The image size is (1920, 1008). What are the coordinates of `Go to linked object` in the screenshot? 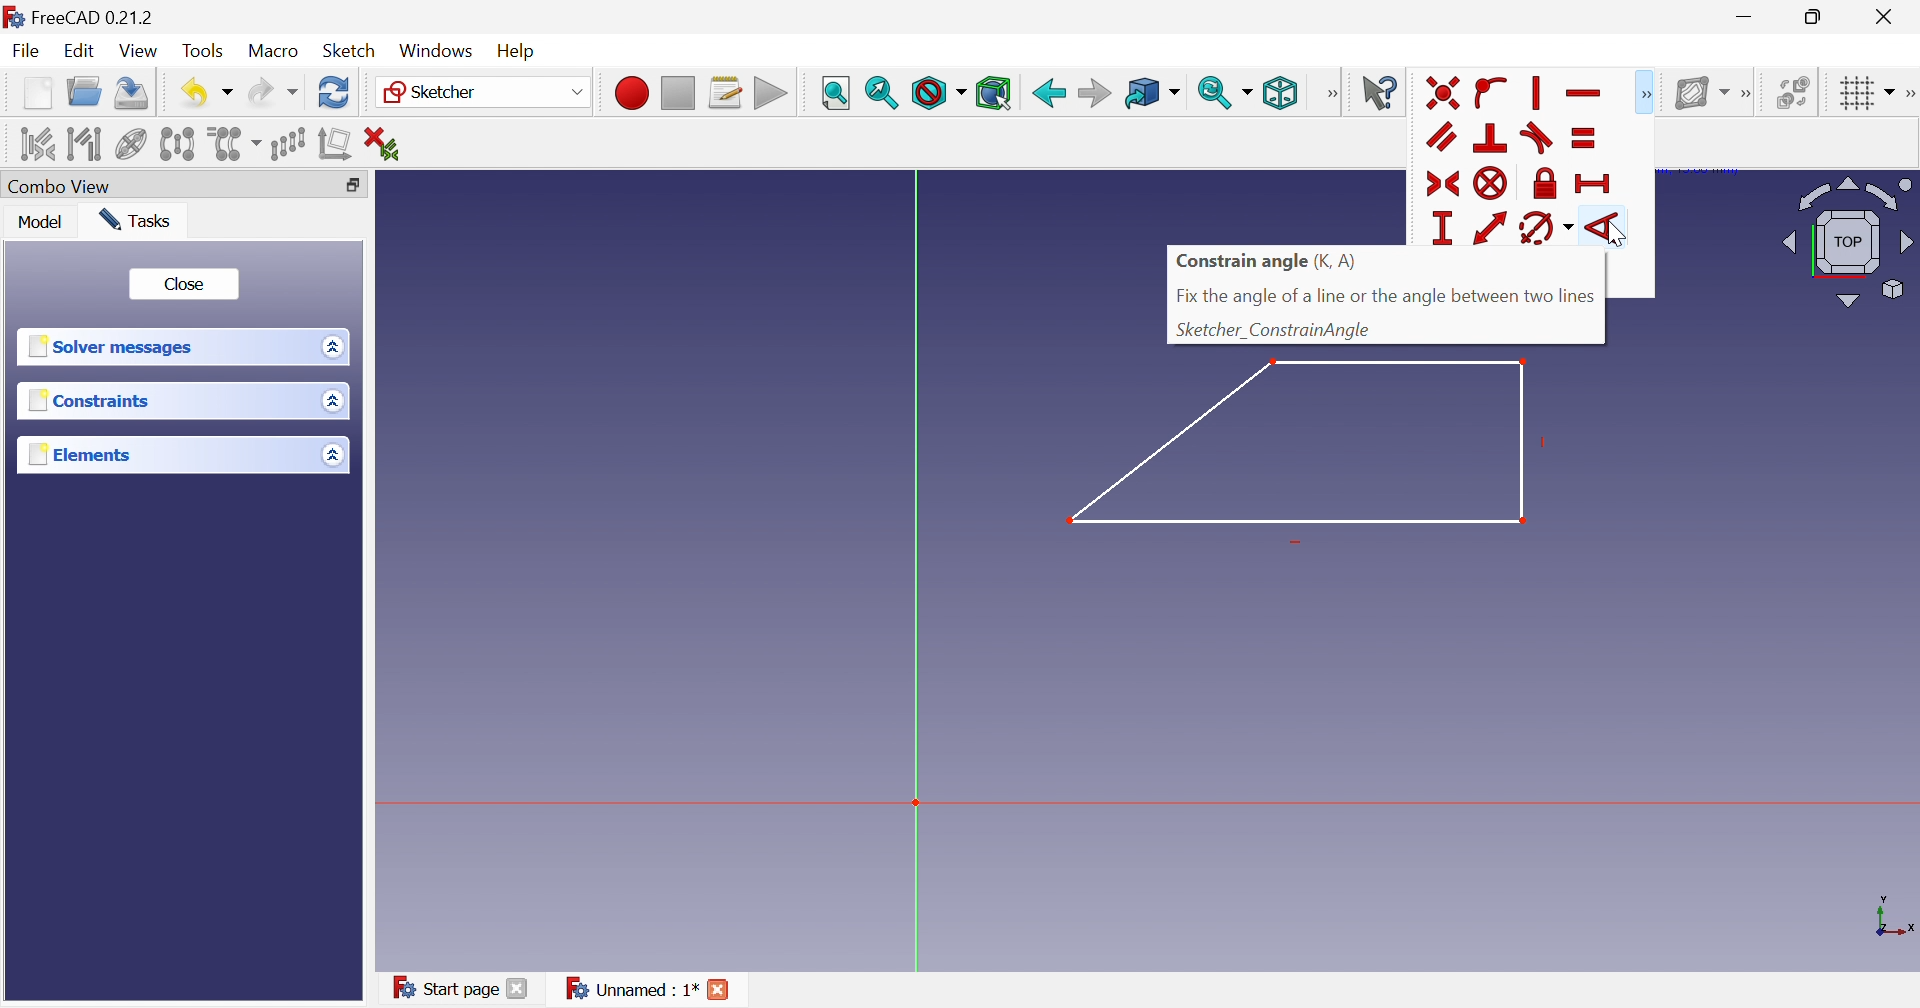 It's located at (1141, 91).